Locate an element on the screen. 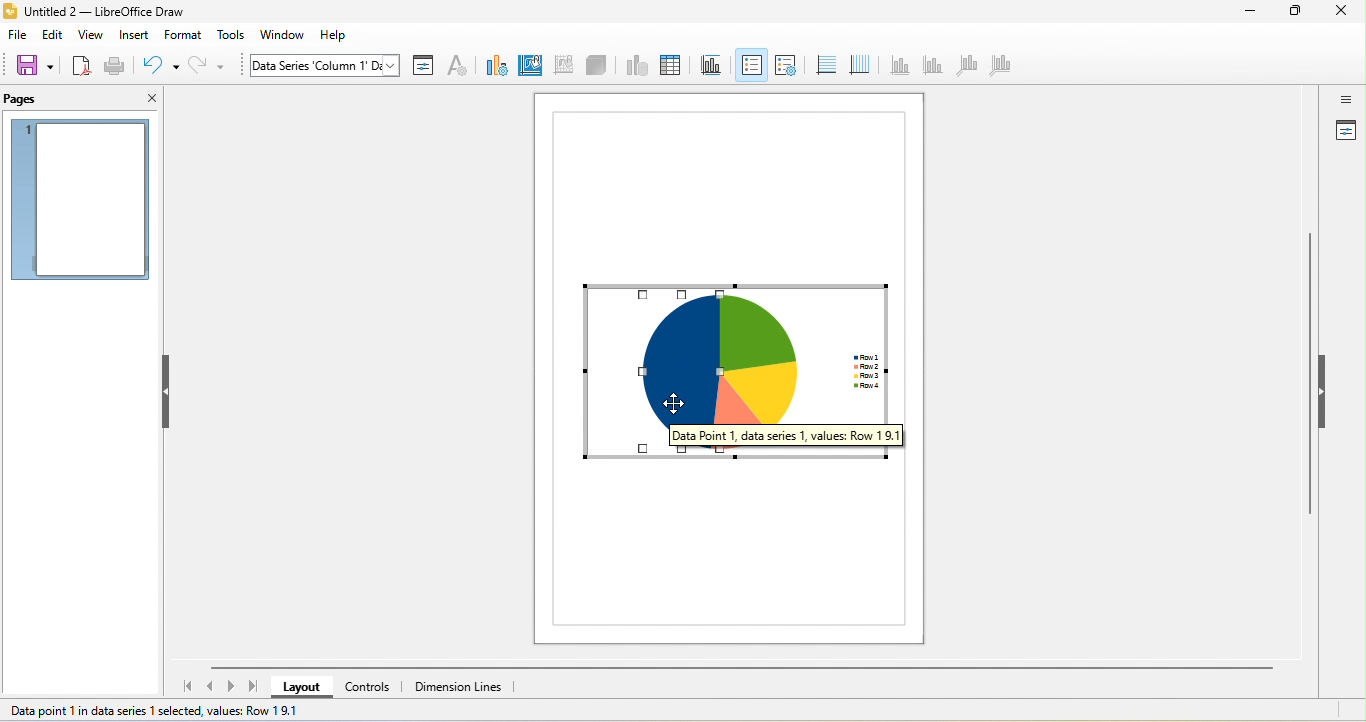  format is located at coordinates (184, 34).